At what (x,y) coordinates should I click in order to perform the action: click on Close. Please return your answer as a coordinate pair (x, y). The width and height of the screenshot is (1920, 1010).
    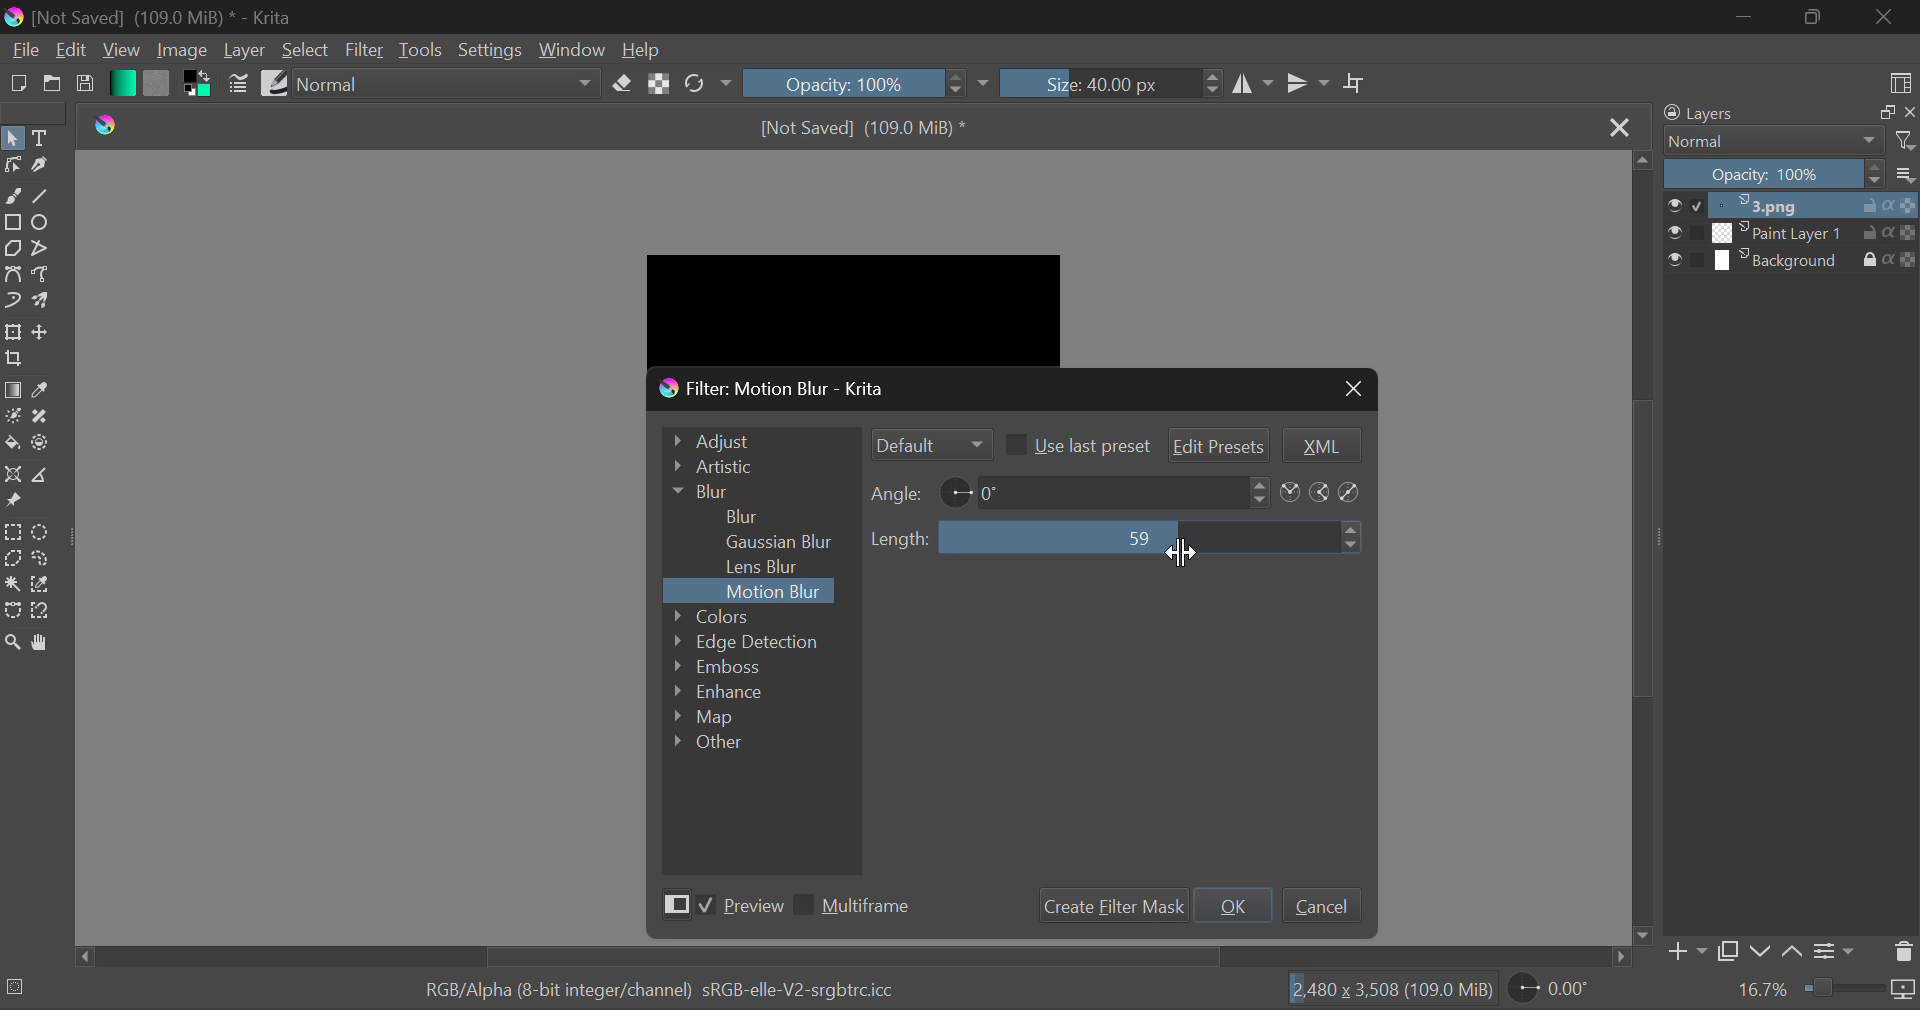
    Looking at the image, I should click on (1351, 388).